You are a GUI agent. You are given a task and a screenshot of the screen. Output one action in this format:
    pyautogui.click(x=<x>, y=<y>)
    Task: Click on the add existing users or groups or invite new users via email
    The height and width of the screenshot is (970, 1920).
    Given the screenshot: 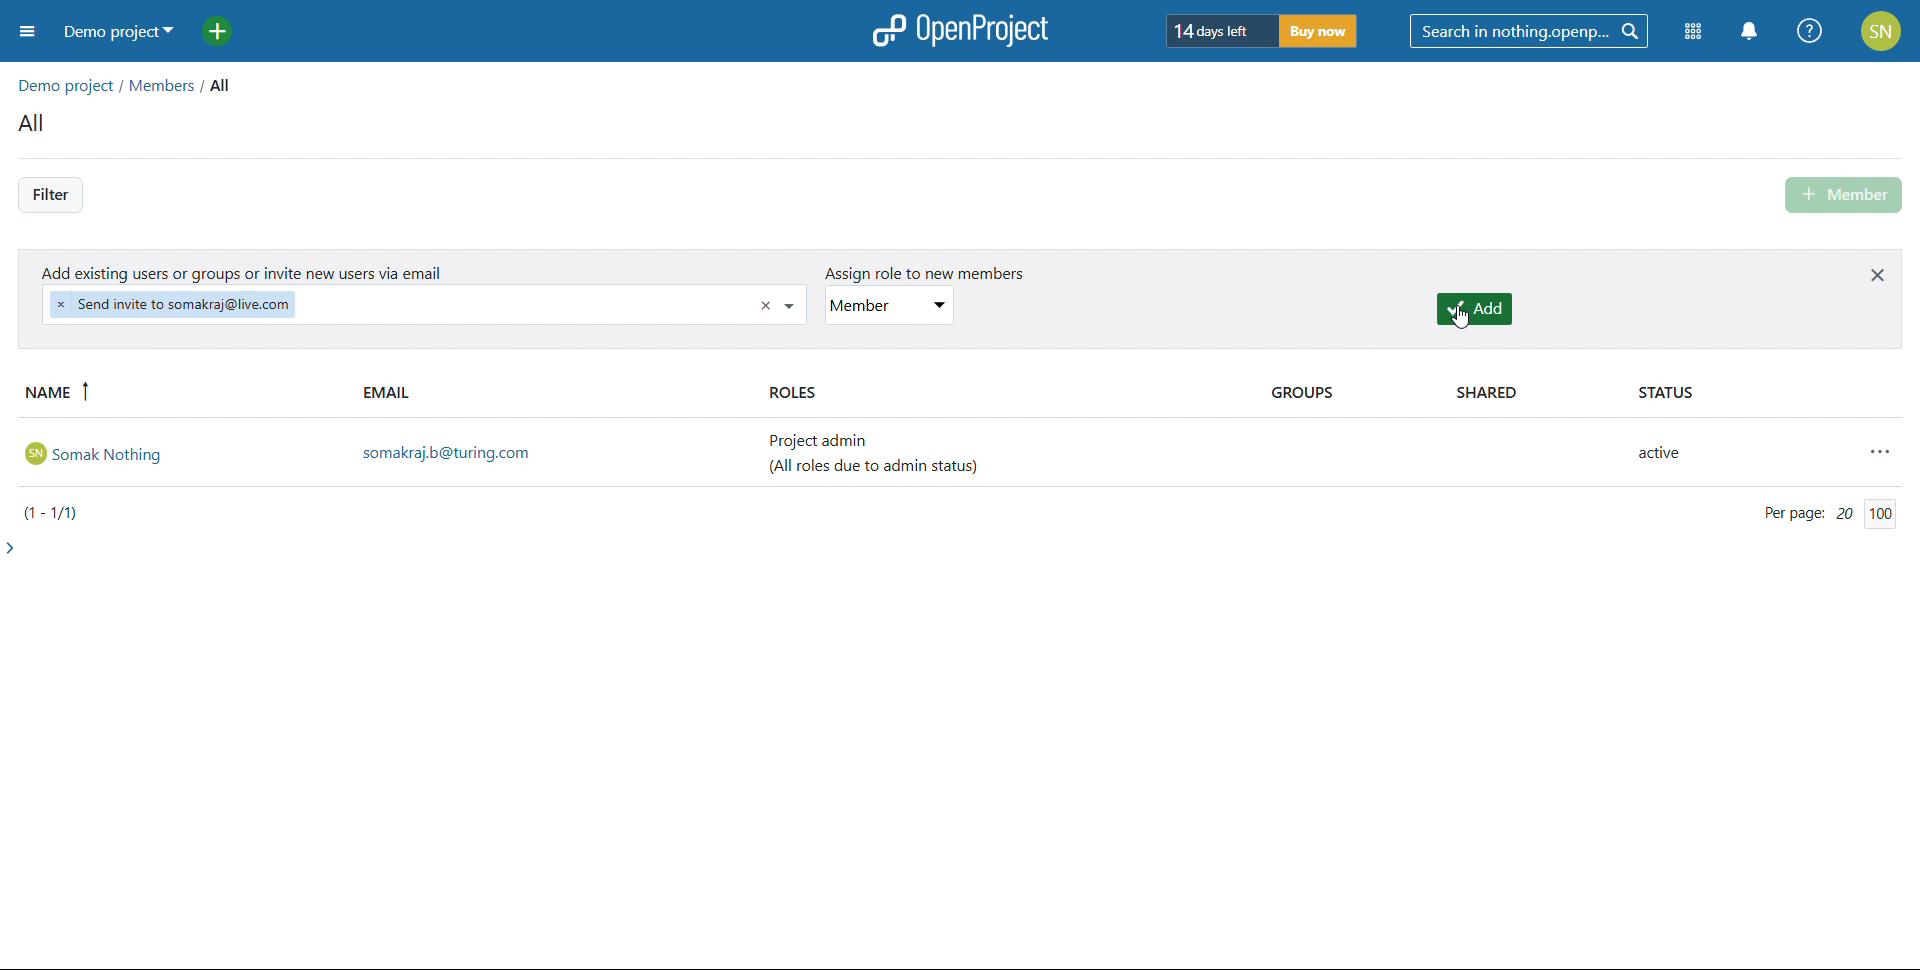 What is the action you would take?
    pyautogui.click(x=245, y=271)
    